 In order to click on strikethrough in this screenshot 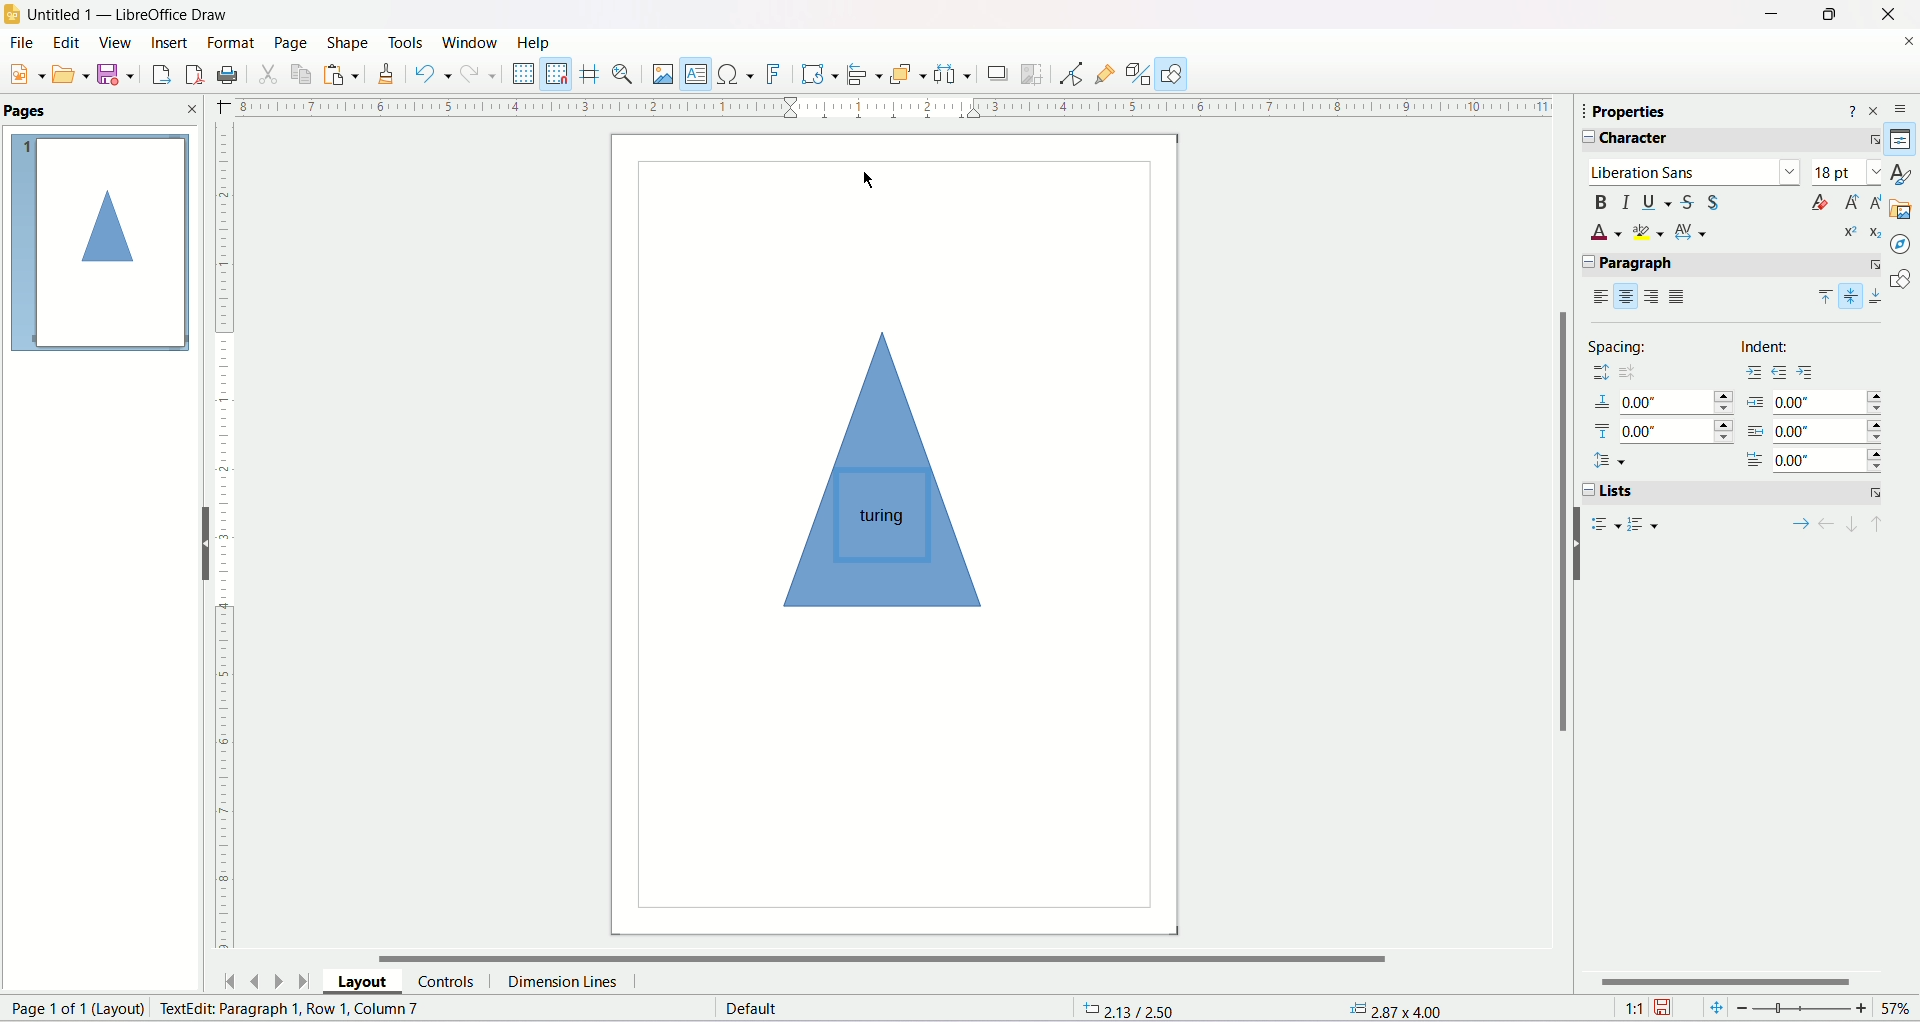, I will do `click(1690, 203)`.